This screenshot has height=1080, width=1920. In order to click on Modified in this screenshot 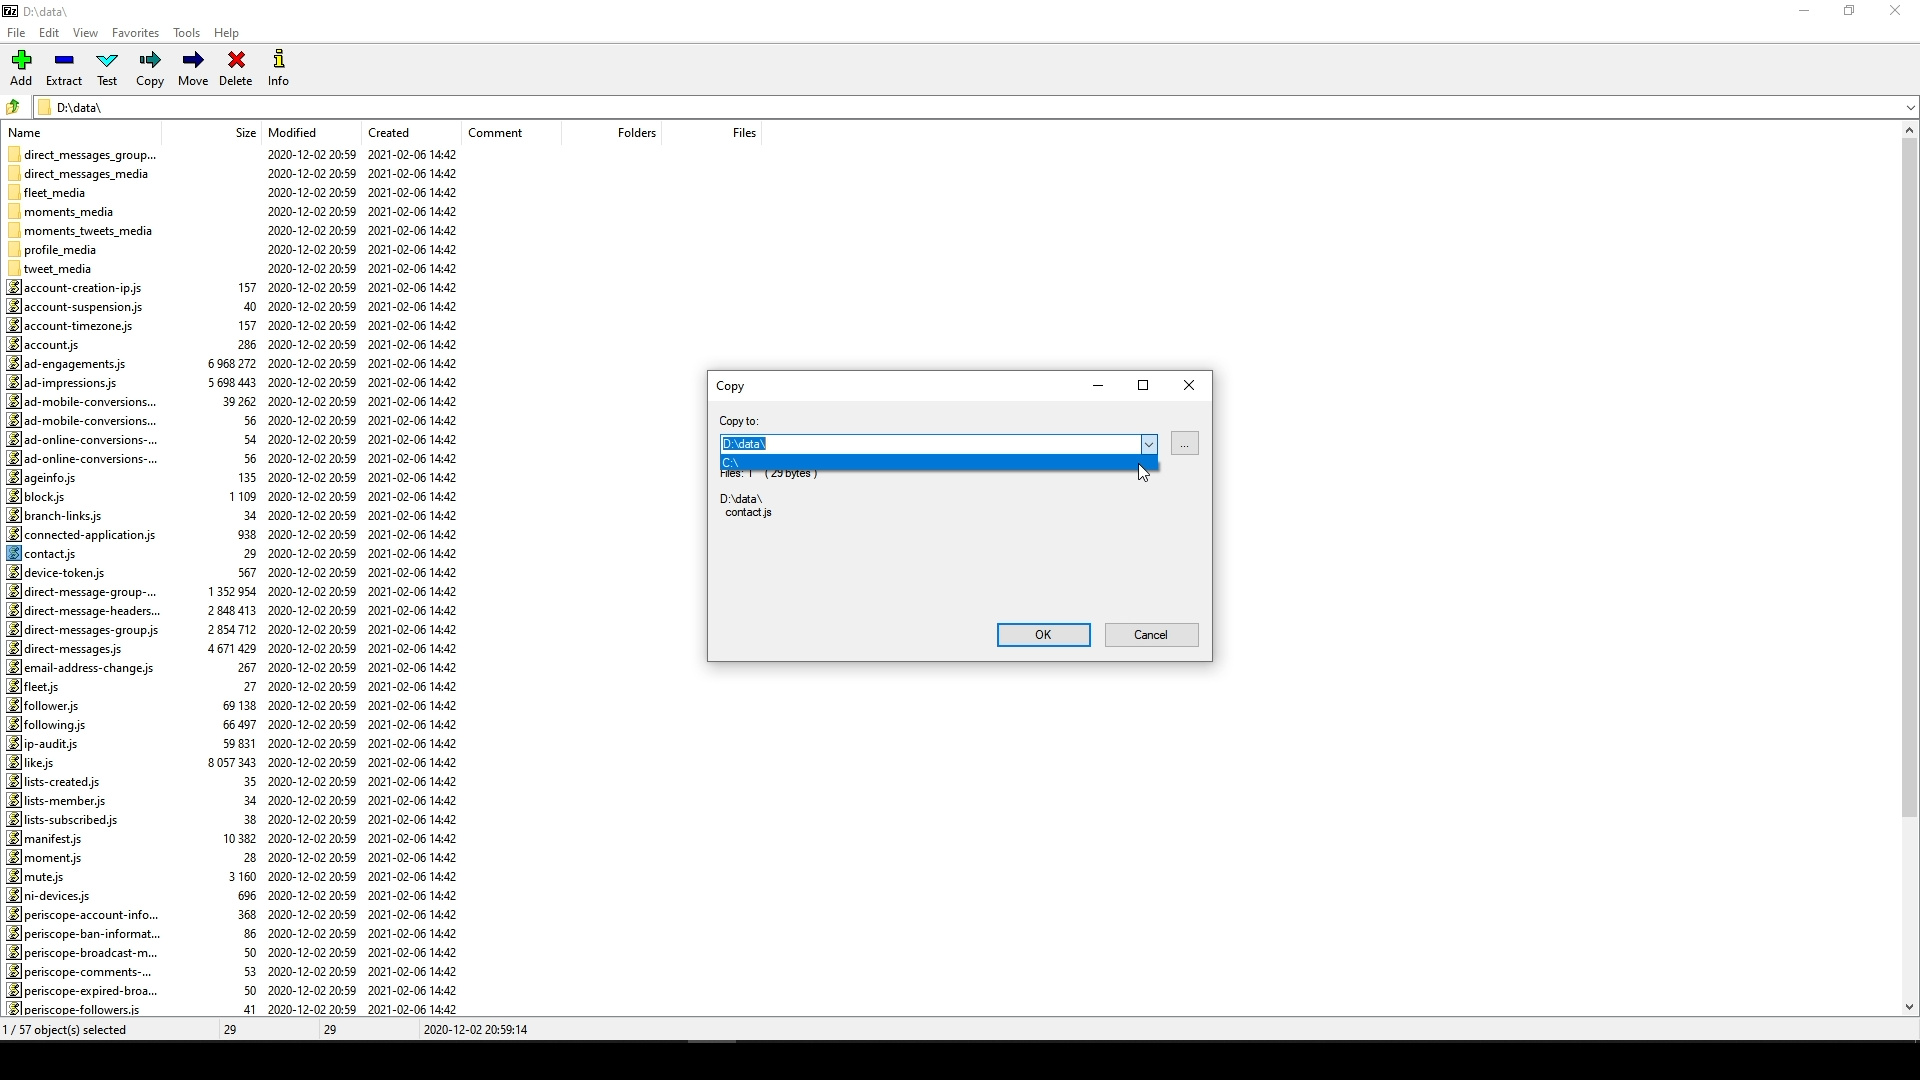, I will do `click(298, 131)`.